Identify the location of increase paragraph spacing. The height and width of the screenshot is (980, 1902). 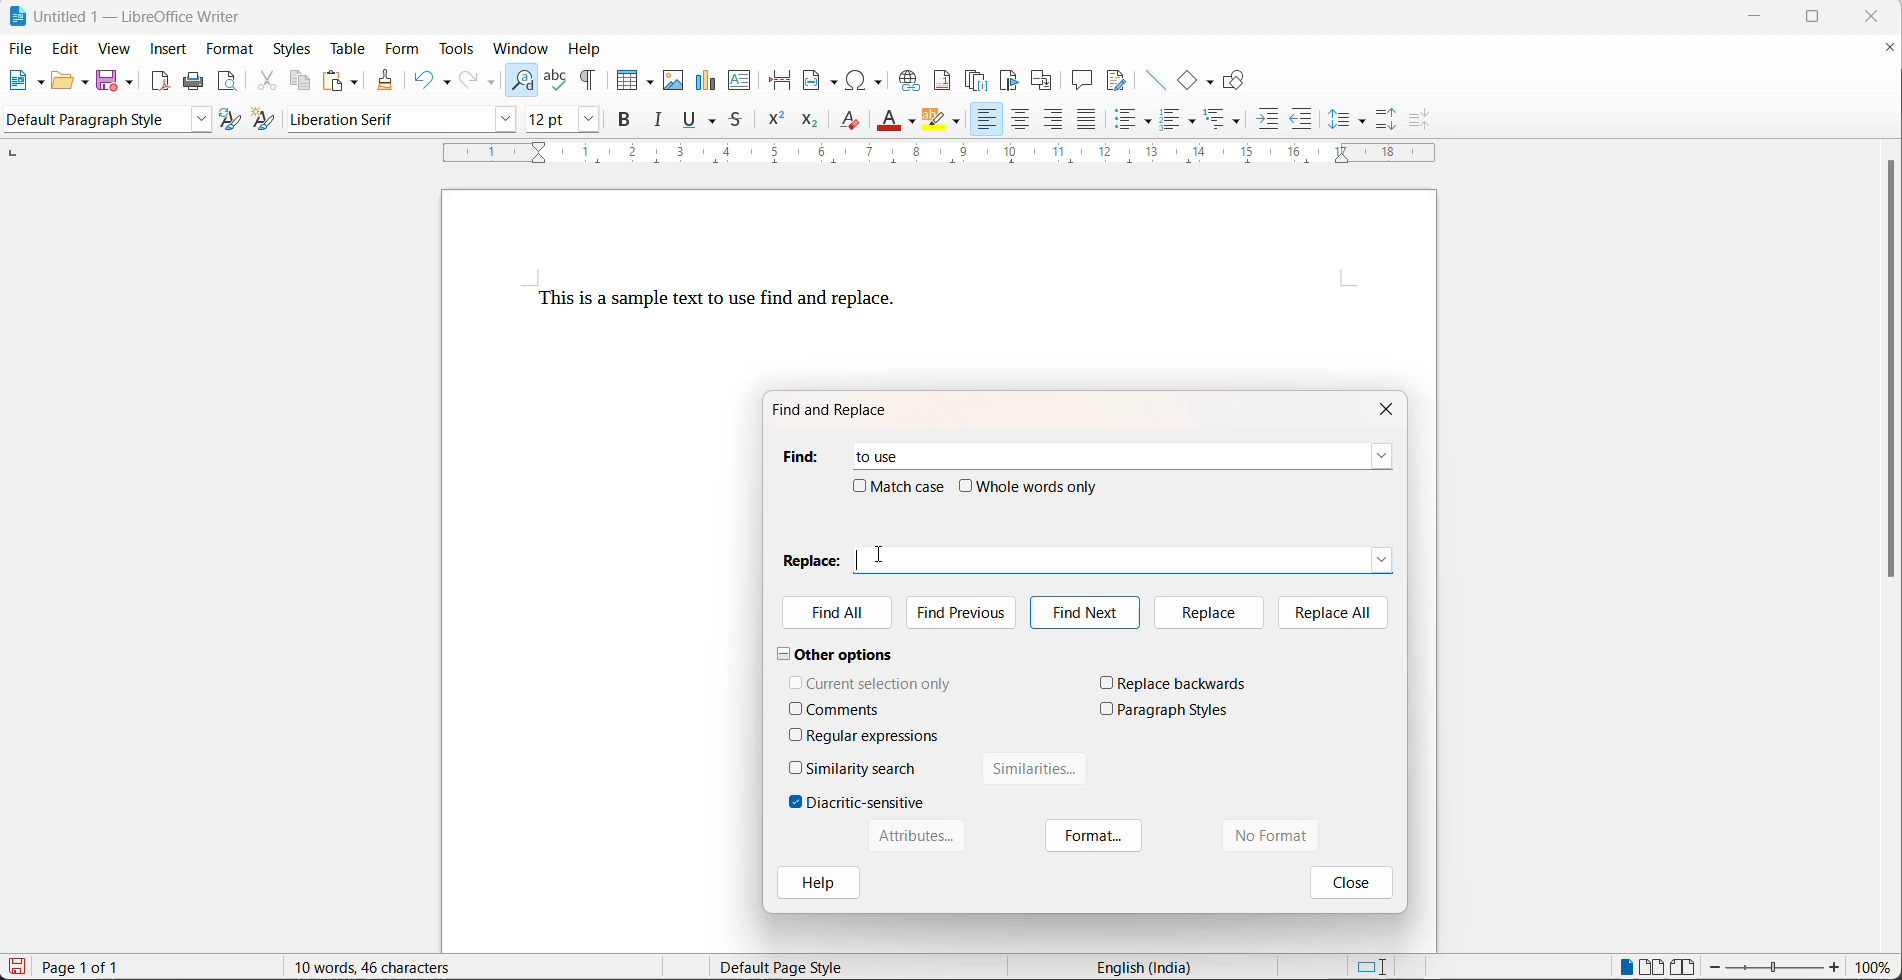
(1387, 117).